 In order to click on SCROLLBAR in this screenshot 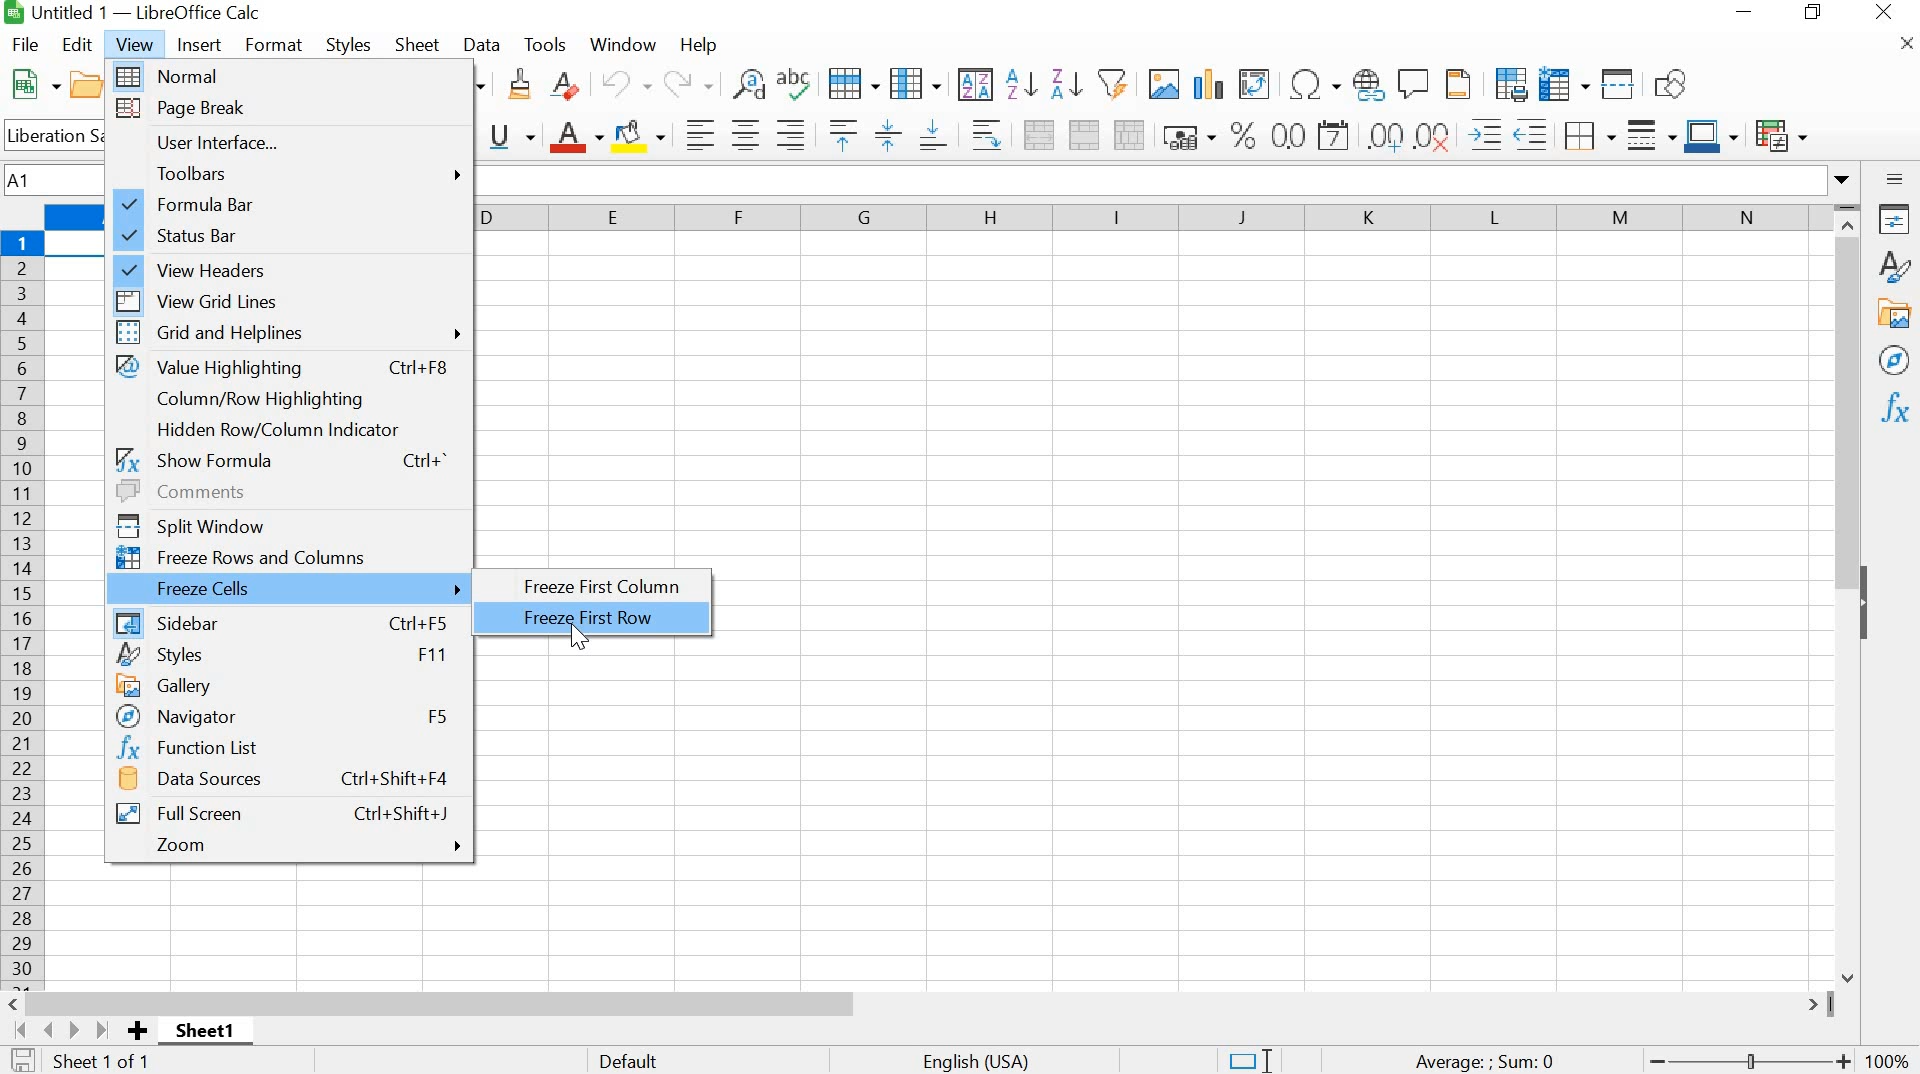, I will do `click(919, 1003)`.